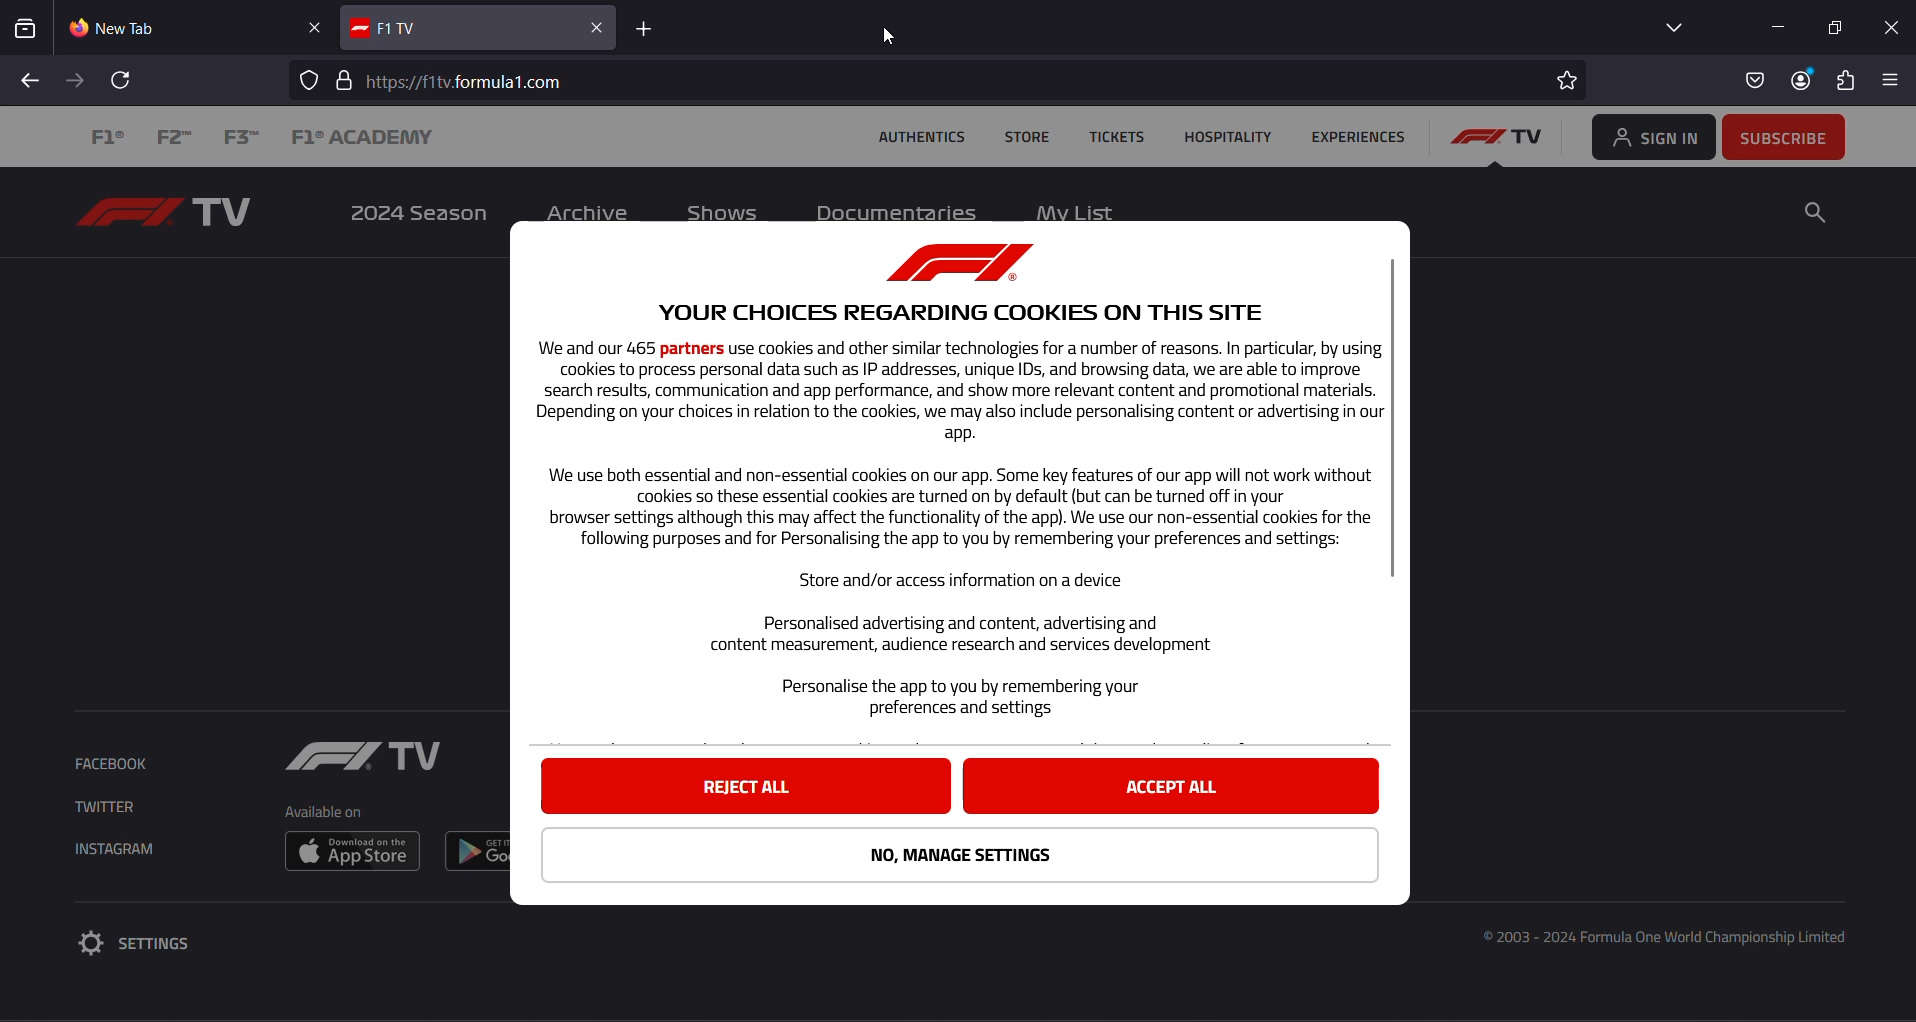 The width and height of the screenshot is (1916, 1022). What do you see at coordinates (1897, 82) in the screenshot?
I see `open application menu` at bounding box center [1897, 82].